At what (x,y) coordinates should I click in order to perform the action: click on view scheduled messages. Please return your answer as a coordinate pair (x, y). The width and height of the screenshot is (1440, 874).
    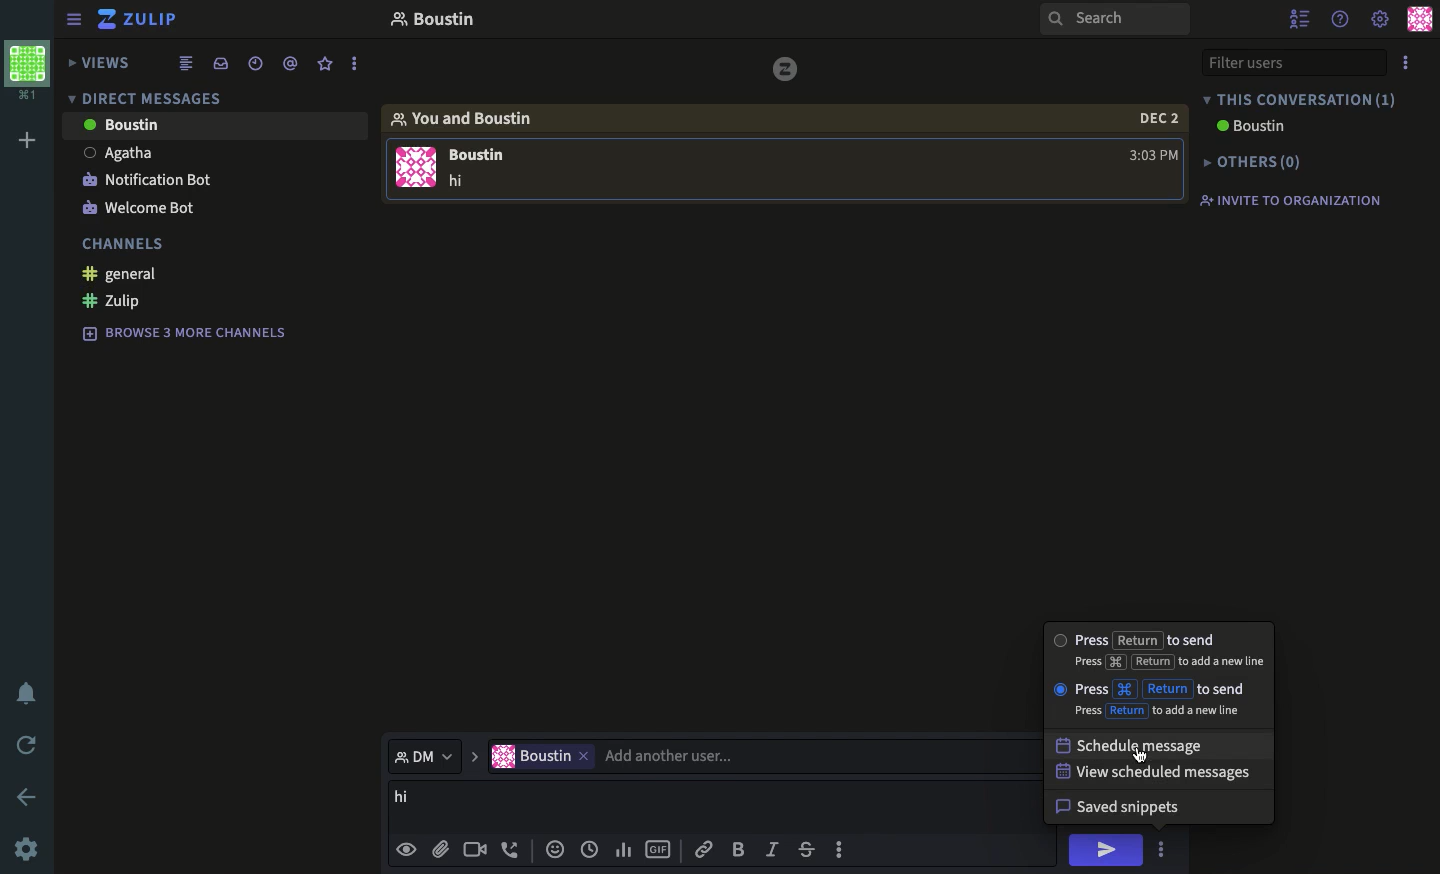
    Looking at the image, I should click on (1155, 773).